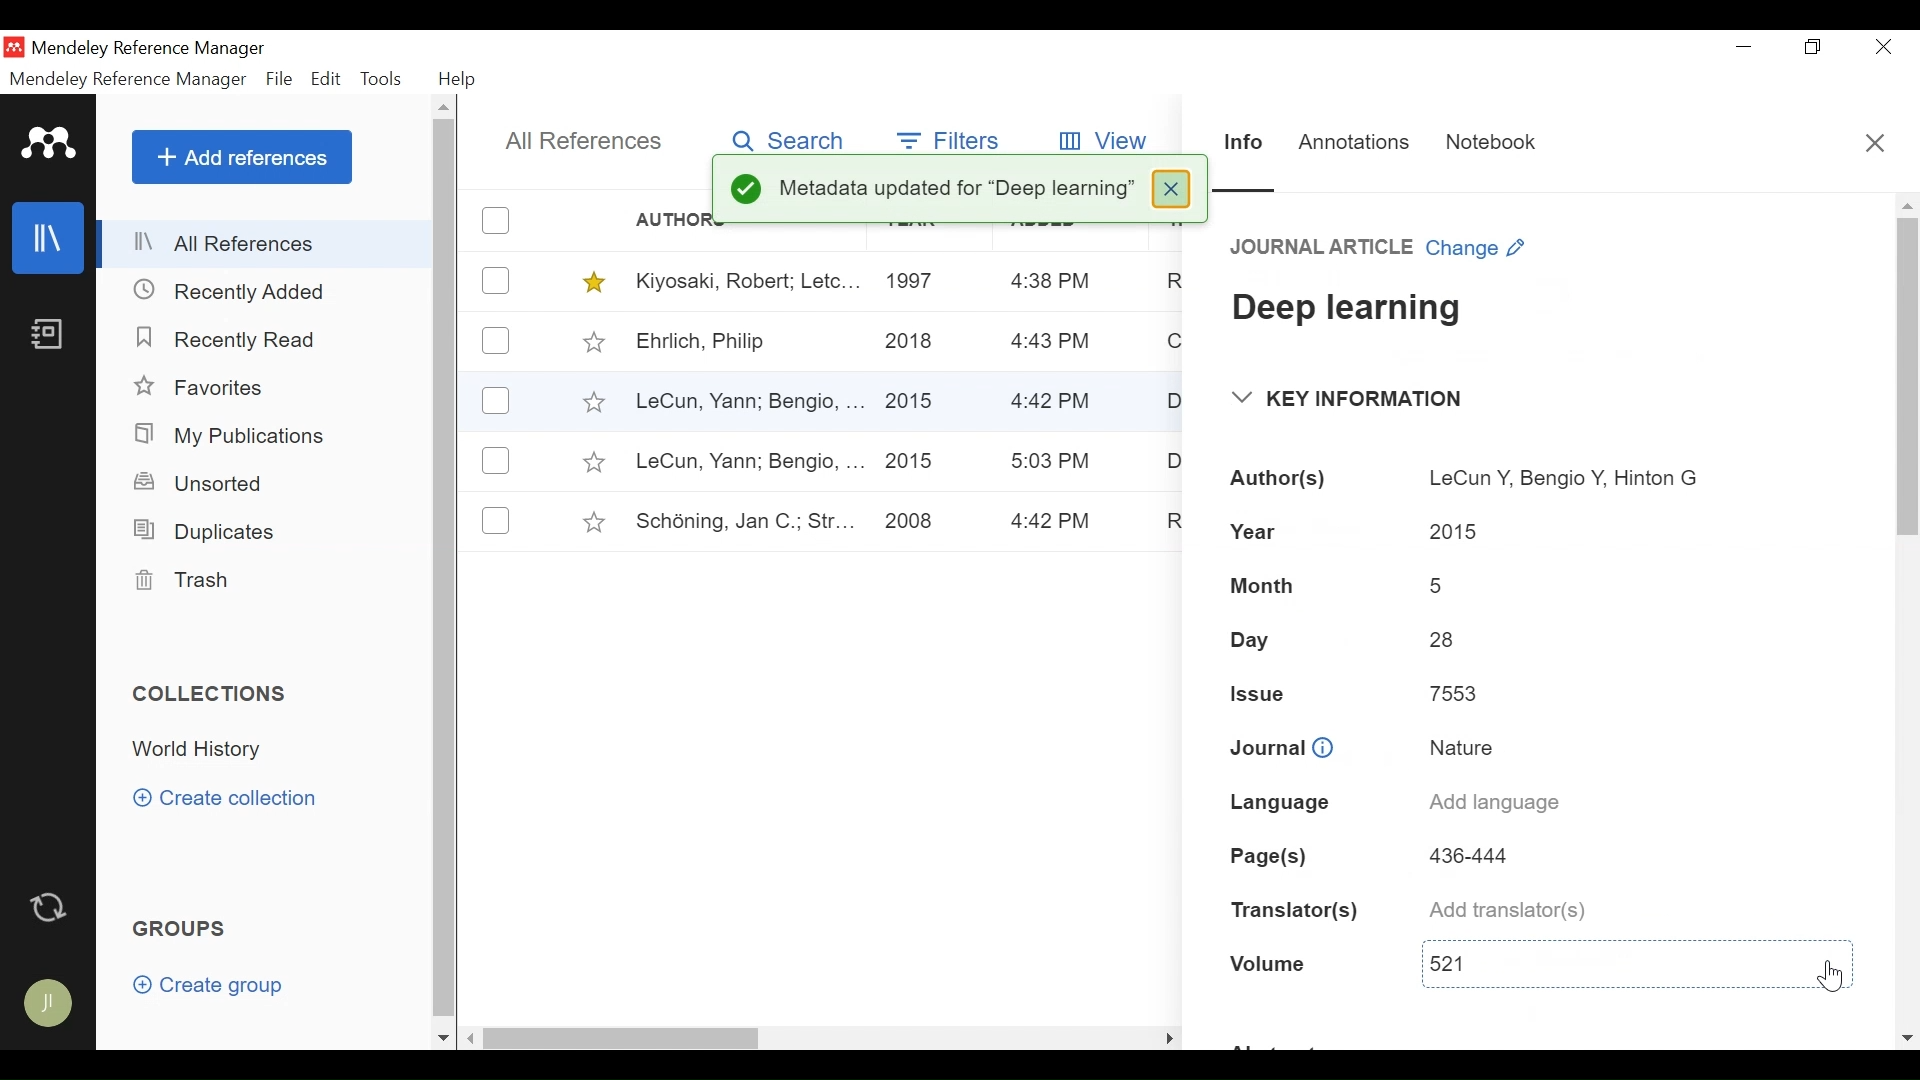 The height and width of the screenshot is (1080, 1920). I want to click on Toggle Favorites, so click(592, 401).